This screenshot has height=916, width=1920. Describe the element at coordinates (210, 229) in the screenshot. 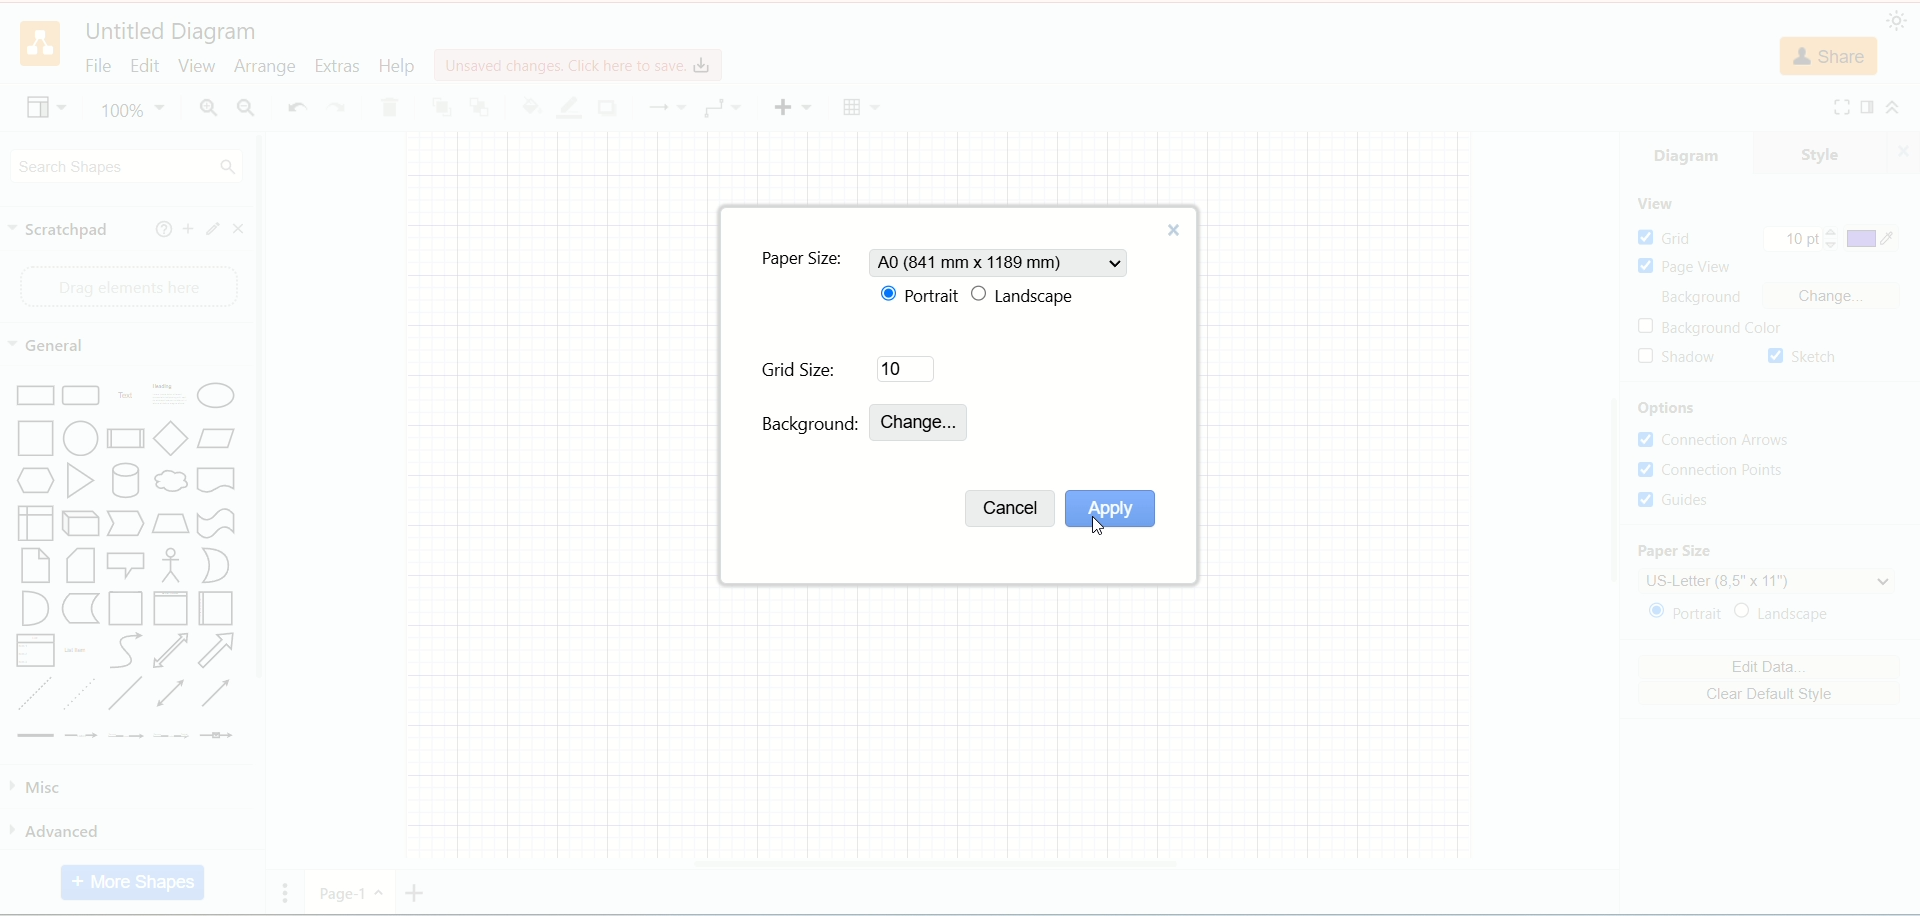

I see `edit` at that location.